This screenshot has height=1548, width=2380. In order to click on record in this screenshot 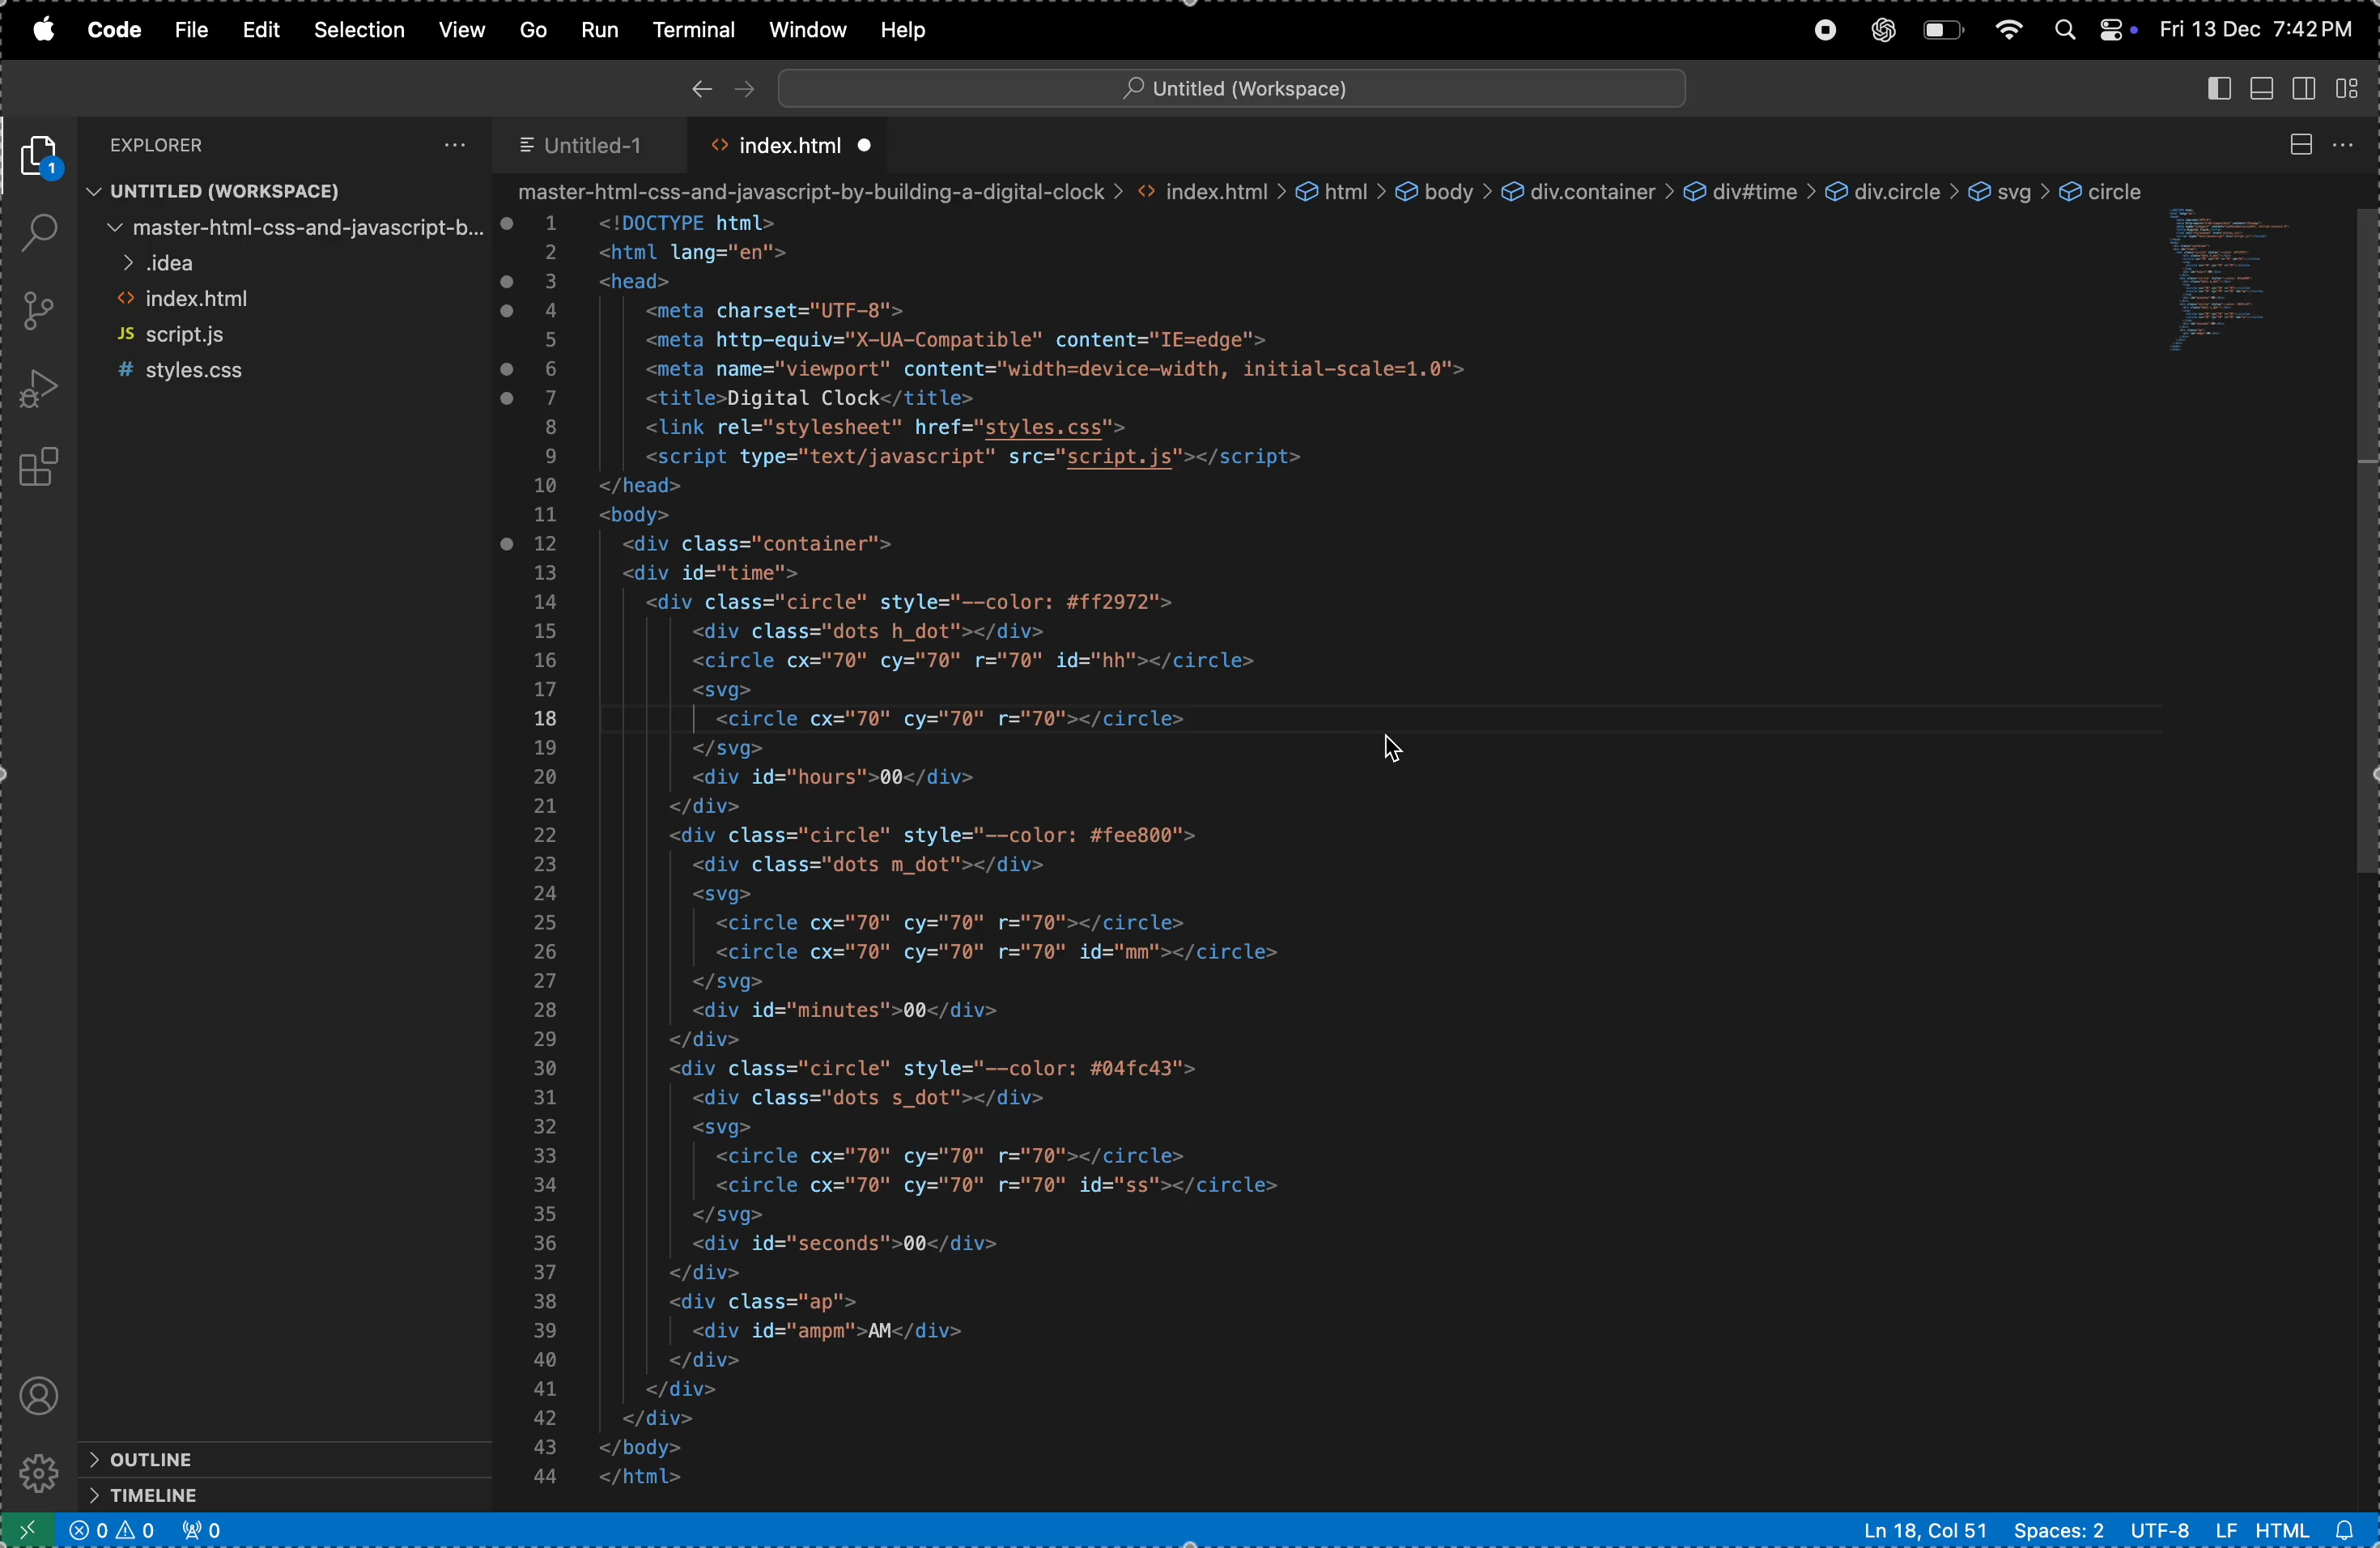, I will do `click(1821, 31)`.